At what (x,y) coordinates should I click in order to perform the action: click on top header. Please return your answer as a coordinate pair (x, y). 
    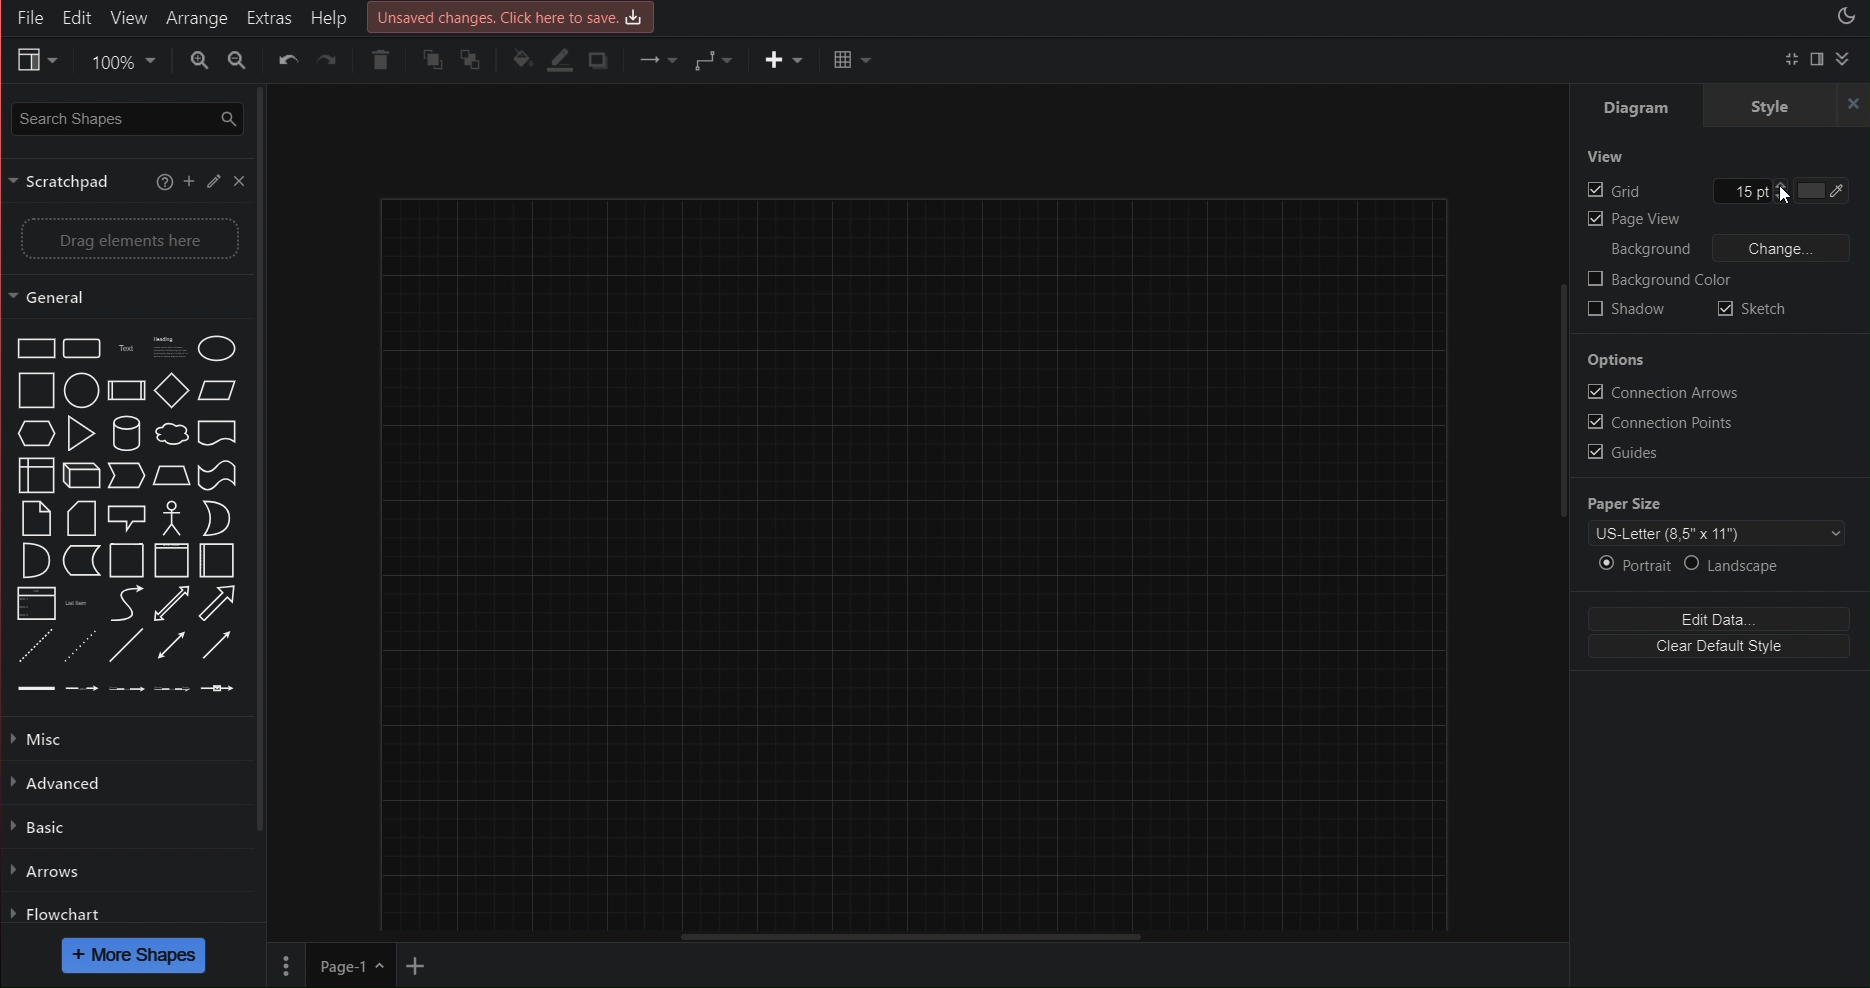
    Looking at the image, I should click on (168, 559).